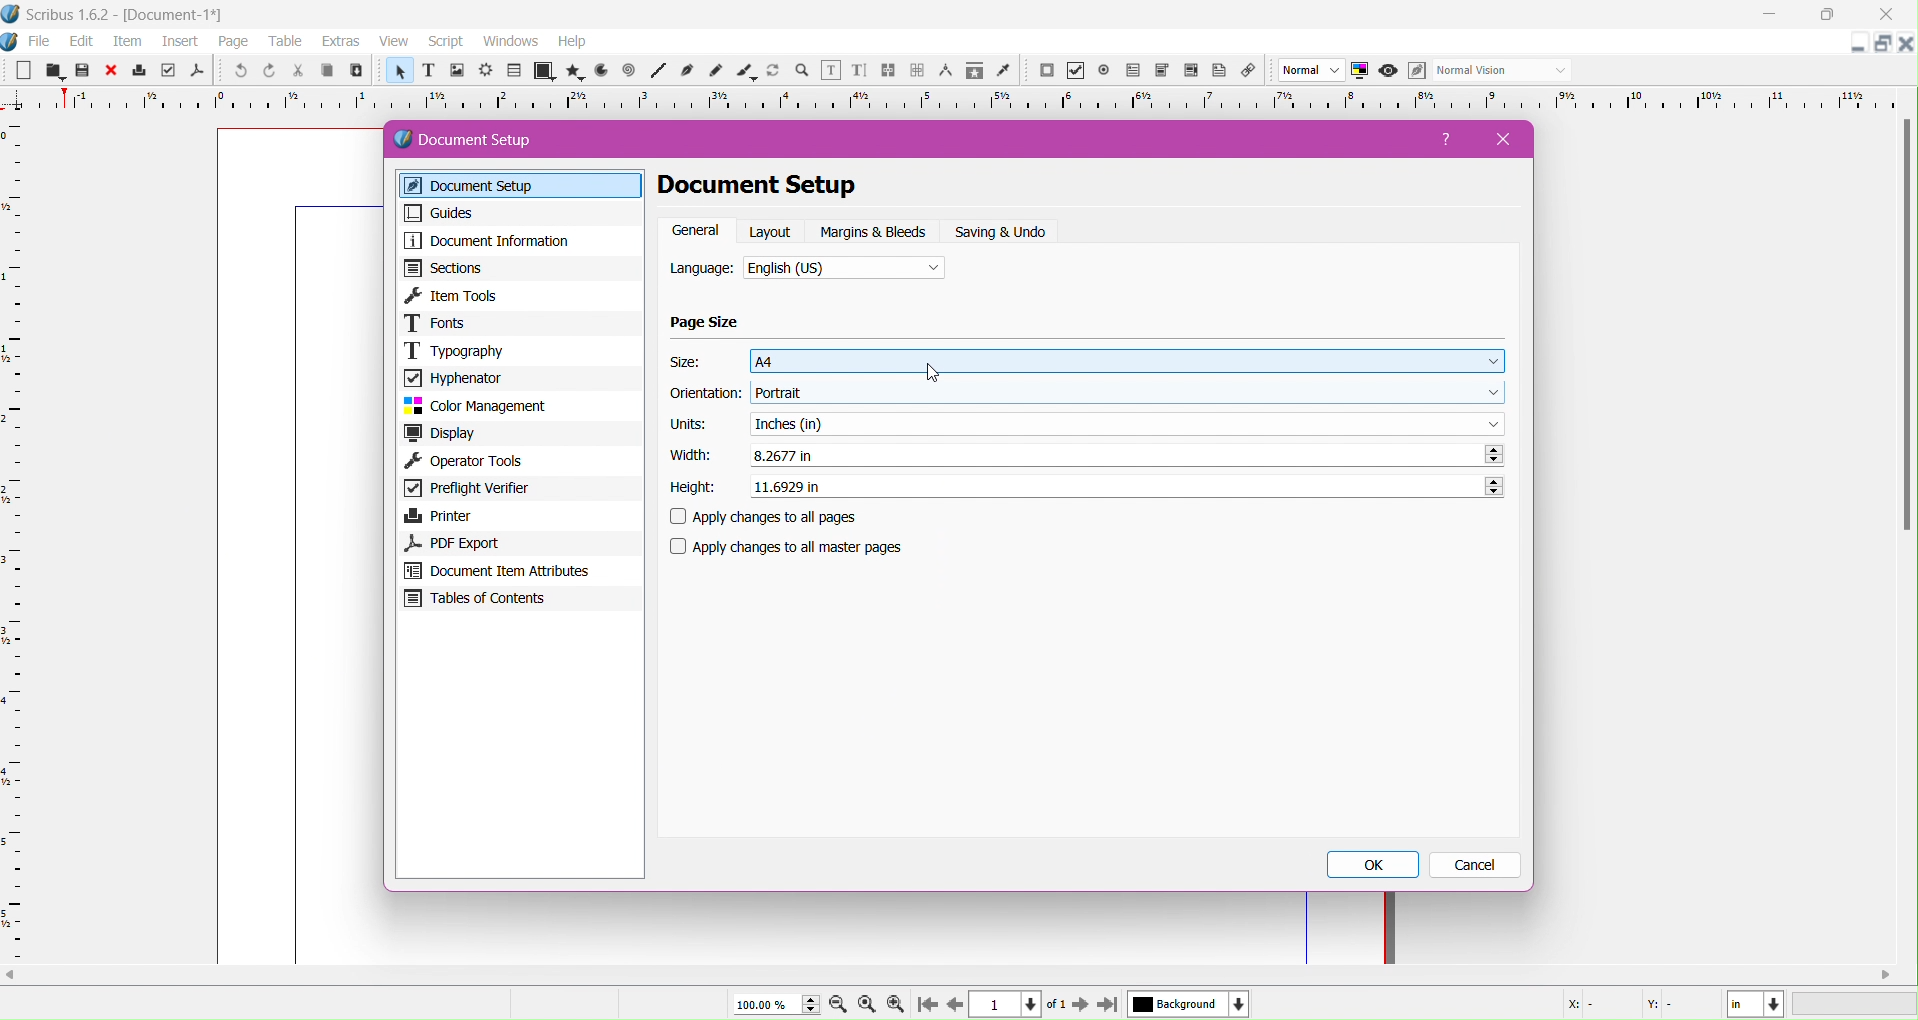  What do you see at coordinates (1376, 865) in the screenshot?
I see `OK` at bounding box center [1376, 865].